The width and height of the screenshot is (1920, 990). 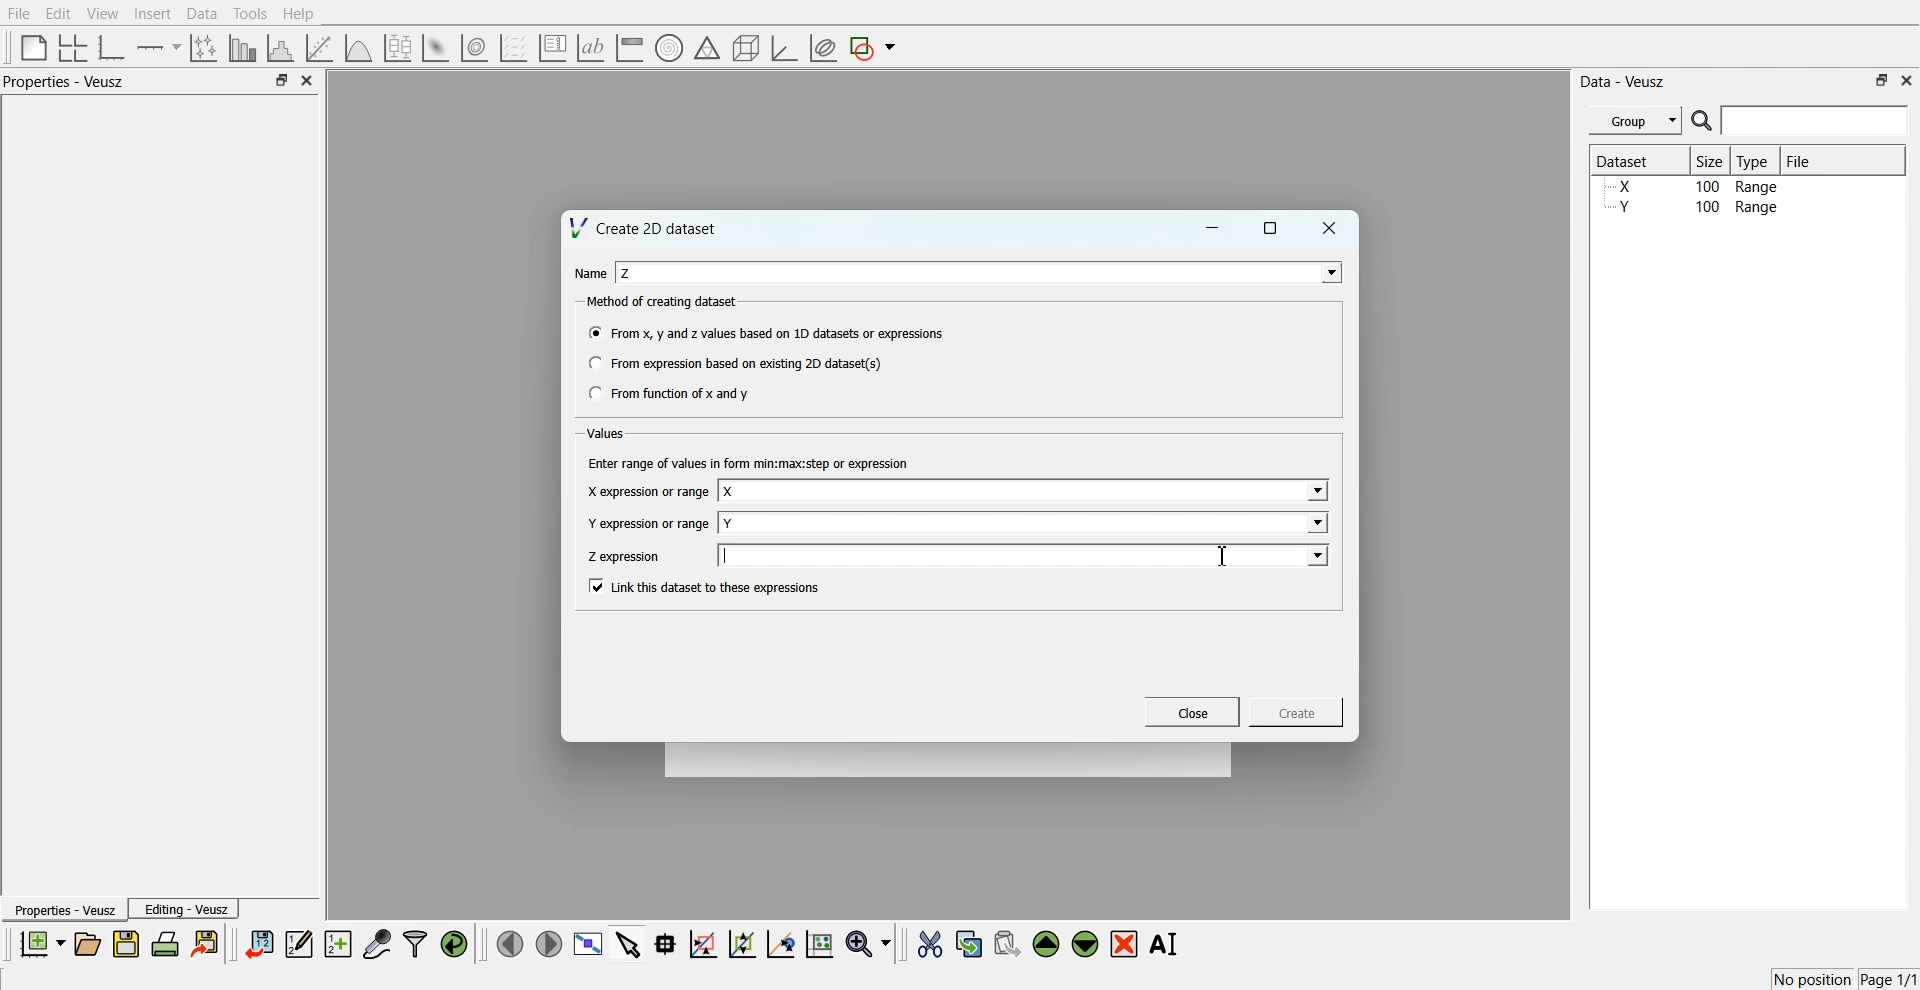 What do you see at coordinates (1801, 160) in the screenshot?
I see `File` at bounding box center [1801, 160].